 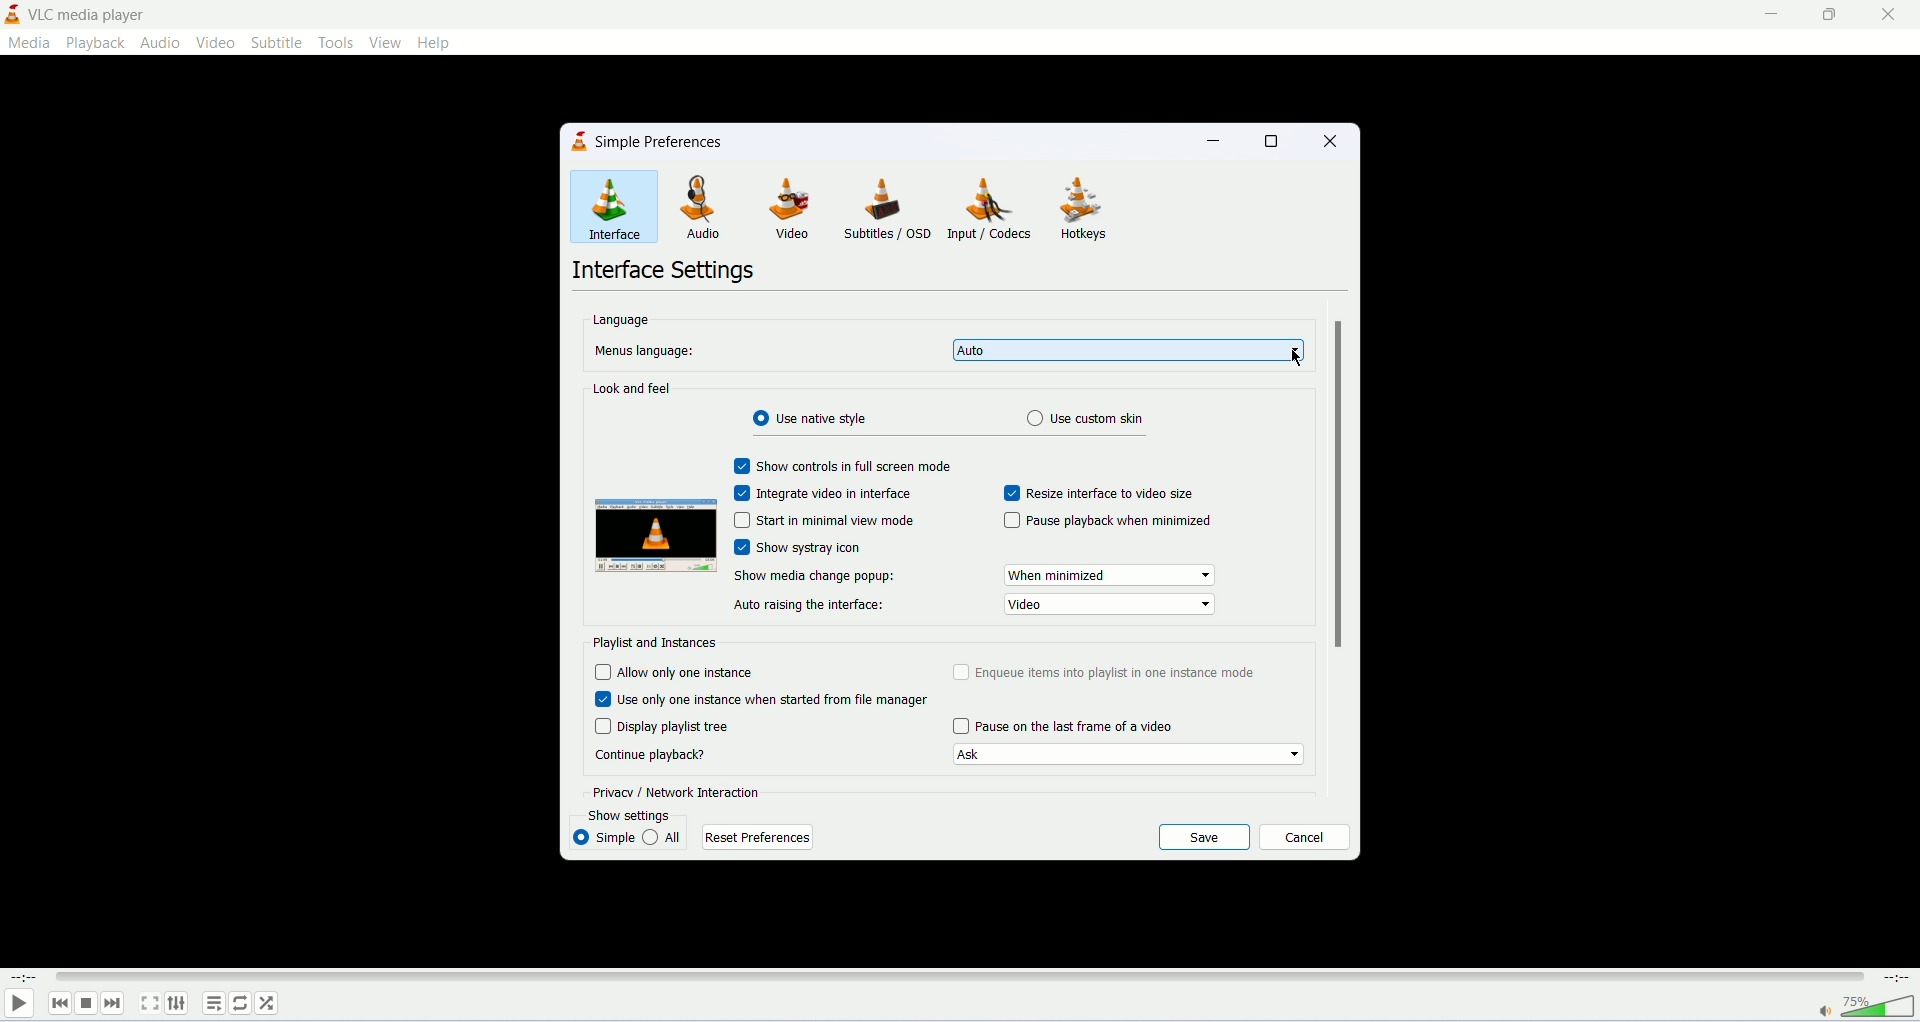 What do you see at coordinates (581, 142) in the screenshot?
I see `icon` at bounding box center [581, 142].